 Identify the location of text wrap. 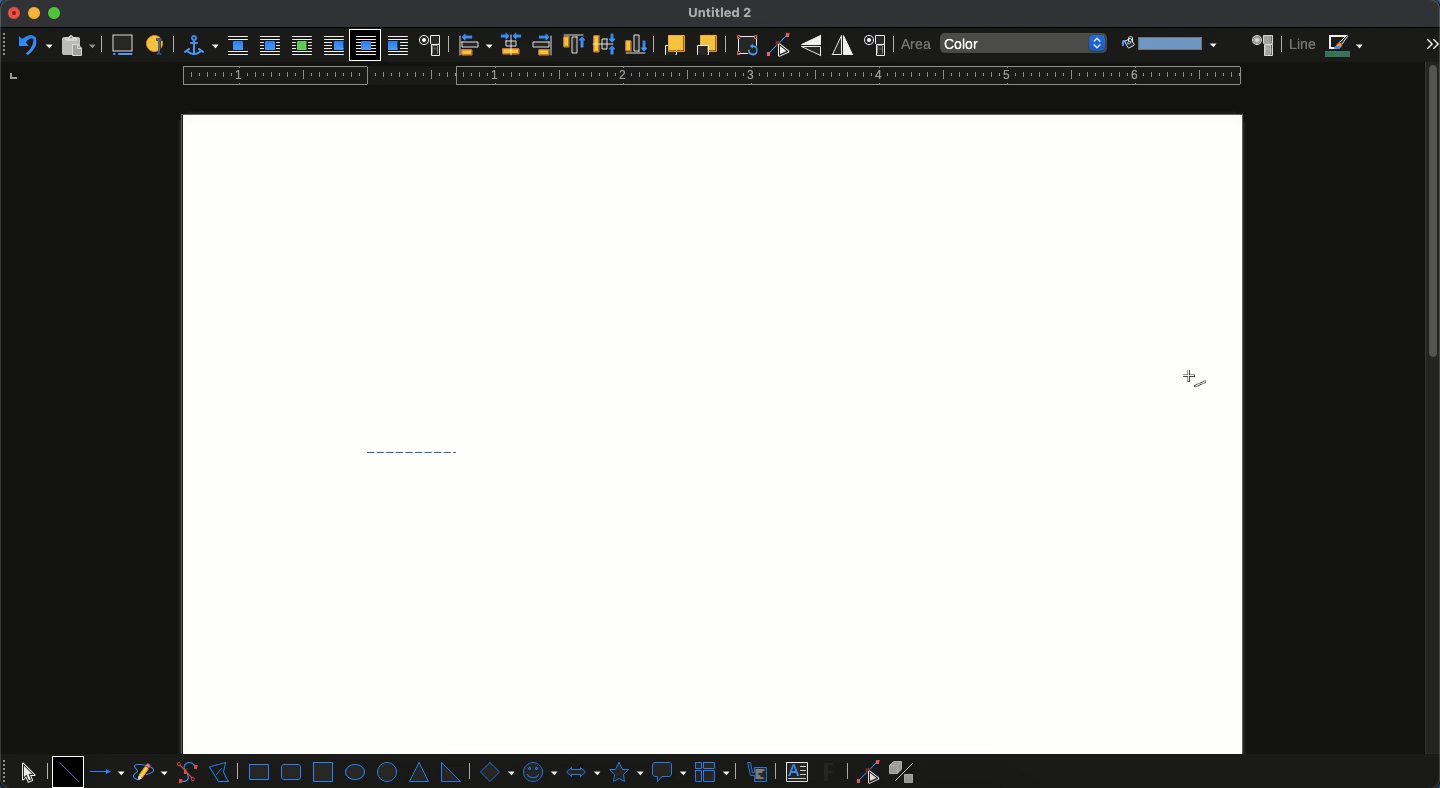
(429, 44).